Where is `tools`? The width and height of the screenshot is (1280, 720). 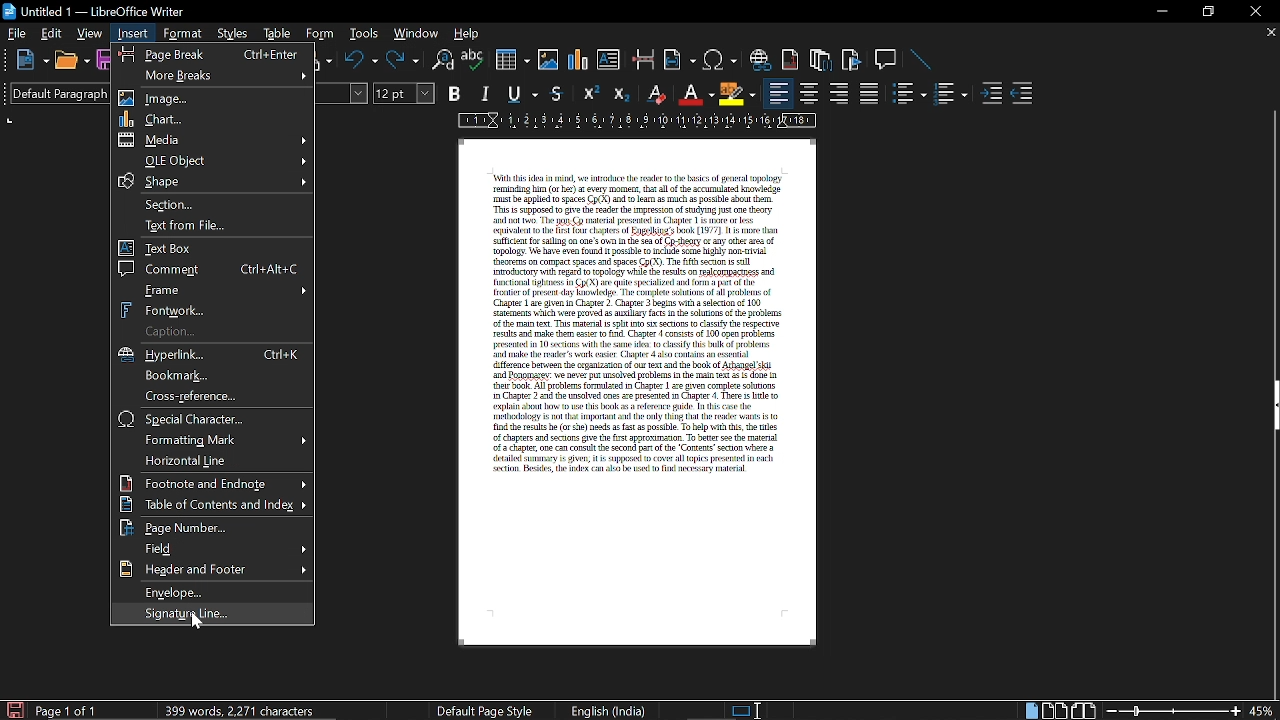
tools is located at coordinates (364, 35).